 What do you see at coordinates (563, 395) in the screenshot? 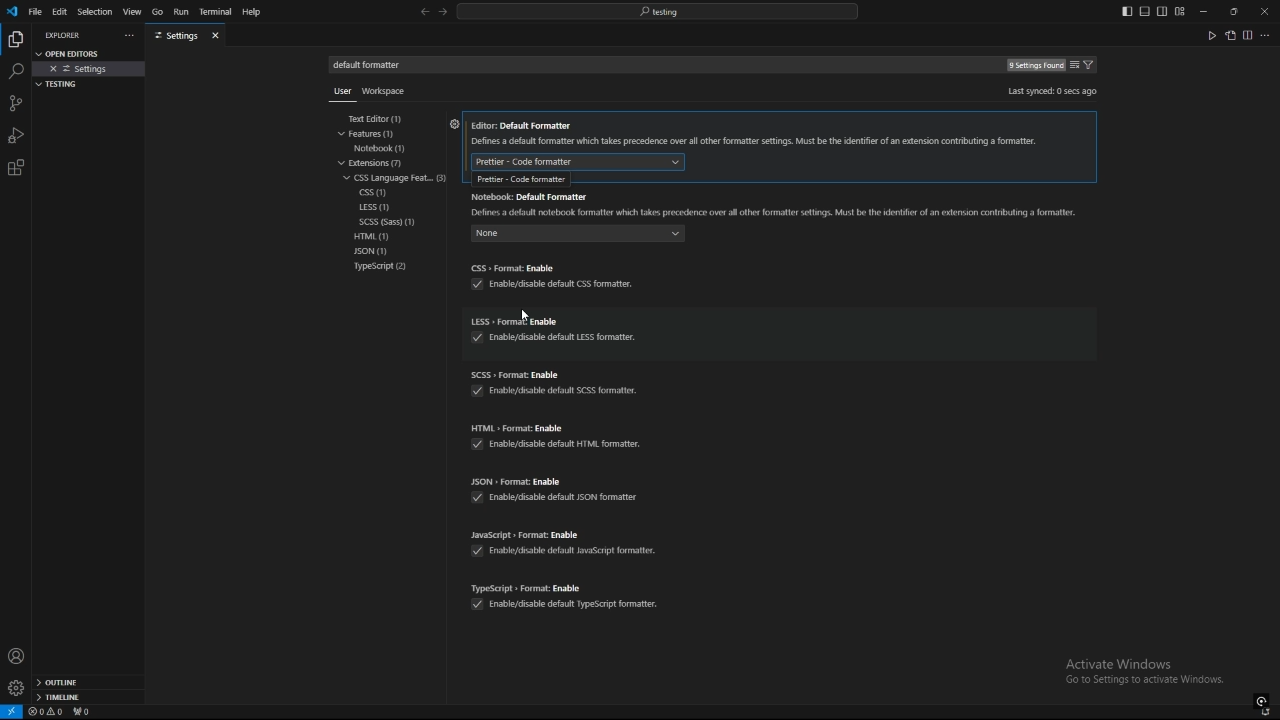
I see `enable /disable default scss formatter` at bounding box center [563, 395].